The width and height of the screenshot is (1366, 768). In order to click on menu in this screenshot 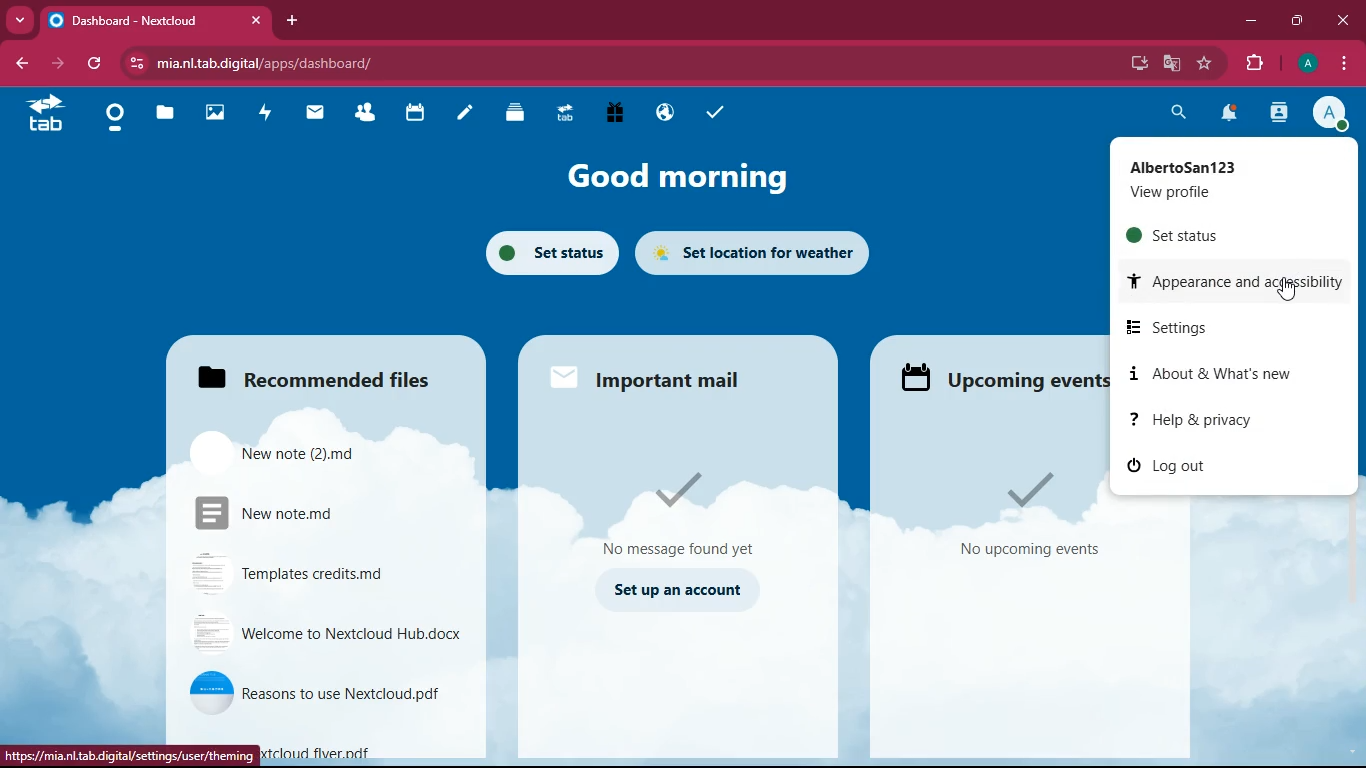, I will do `click(1344, 61)`.